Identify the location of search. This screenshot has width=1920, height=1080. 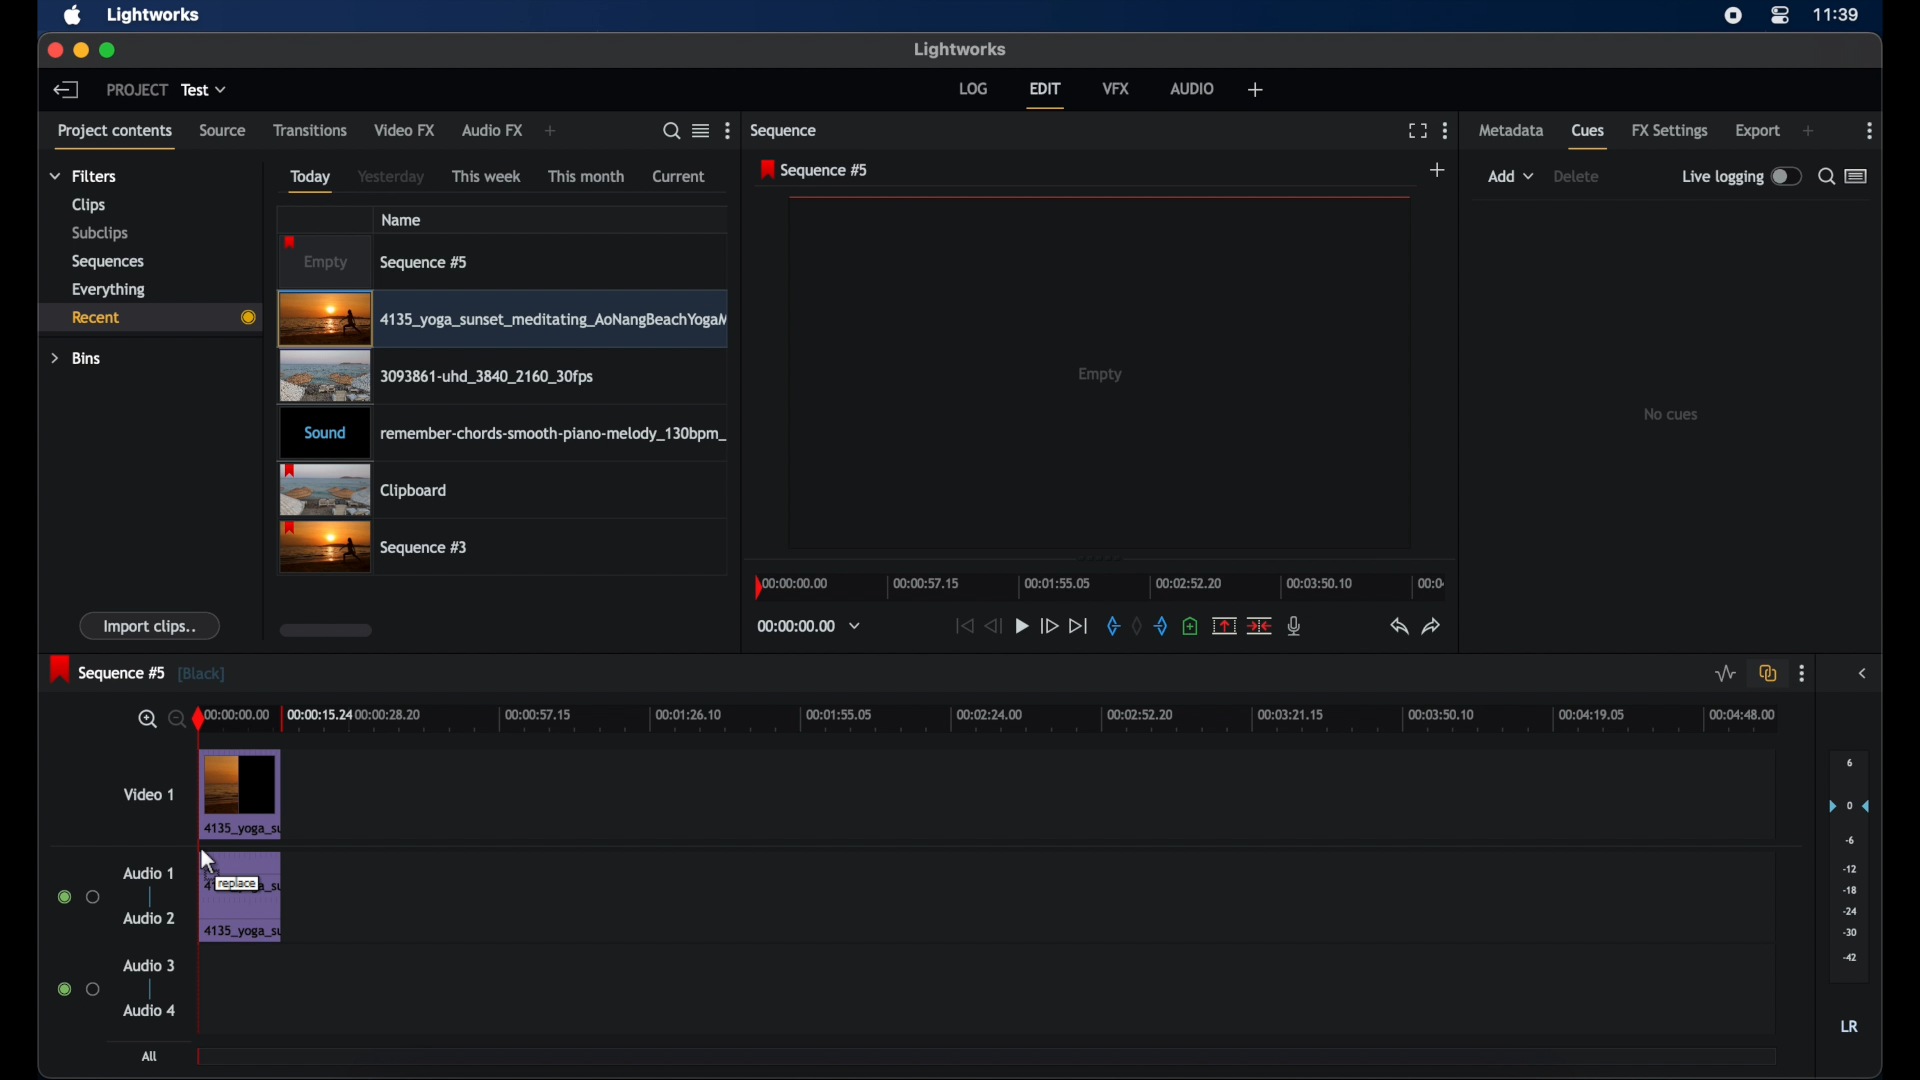
(672, 132).